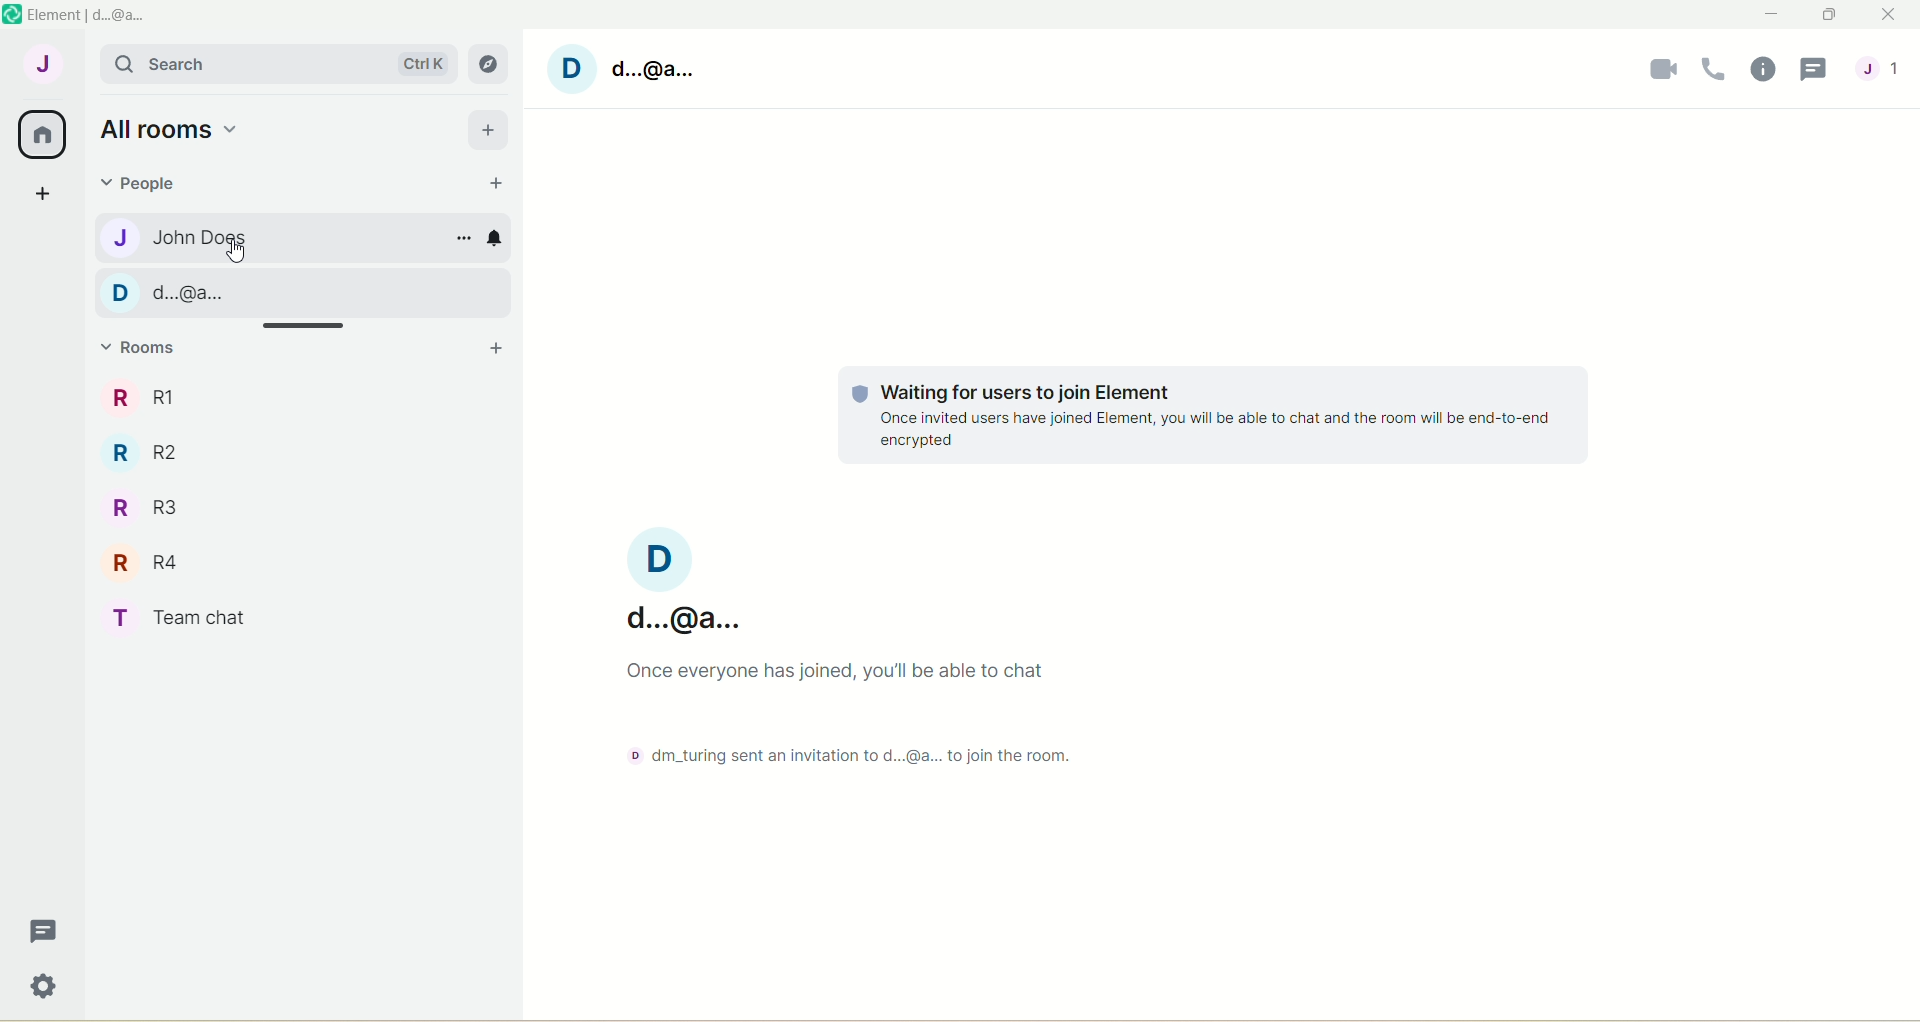 The image size is (1920, 1022). What do you see at coordinates (167, 63) in the screenshot?
I see `search Ctrl k` at bounding box center [167, 63].